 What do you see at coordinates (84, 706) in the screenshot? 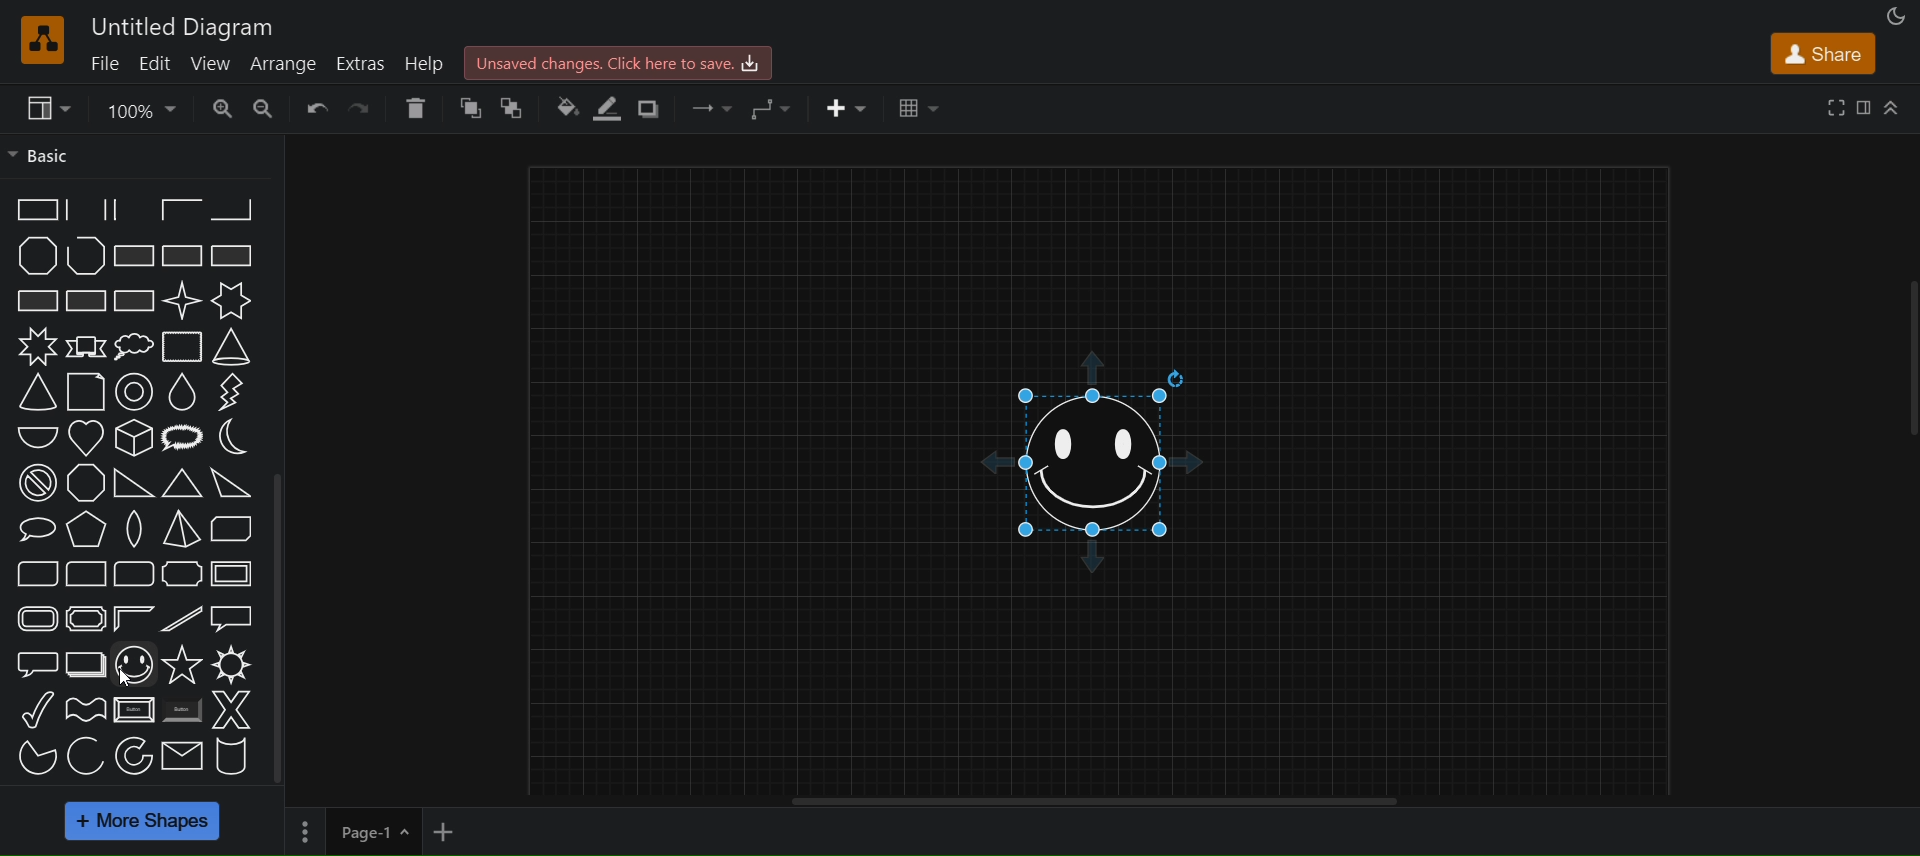
I see `wave` at bounding box center [84, 706].